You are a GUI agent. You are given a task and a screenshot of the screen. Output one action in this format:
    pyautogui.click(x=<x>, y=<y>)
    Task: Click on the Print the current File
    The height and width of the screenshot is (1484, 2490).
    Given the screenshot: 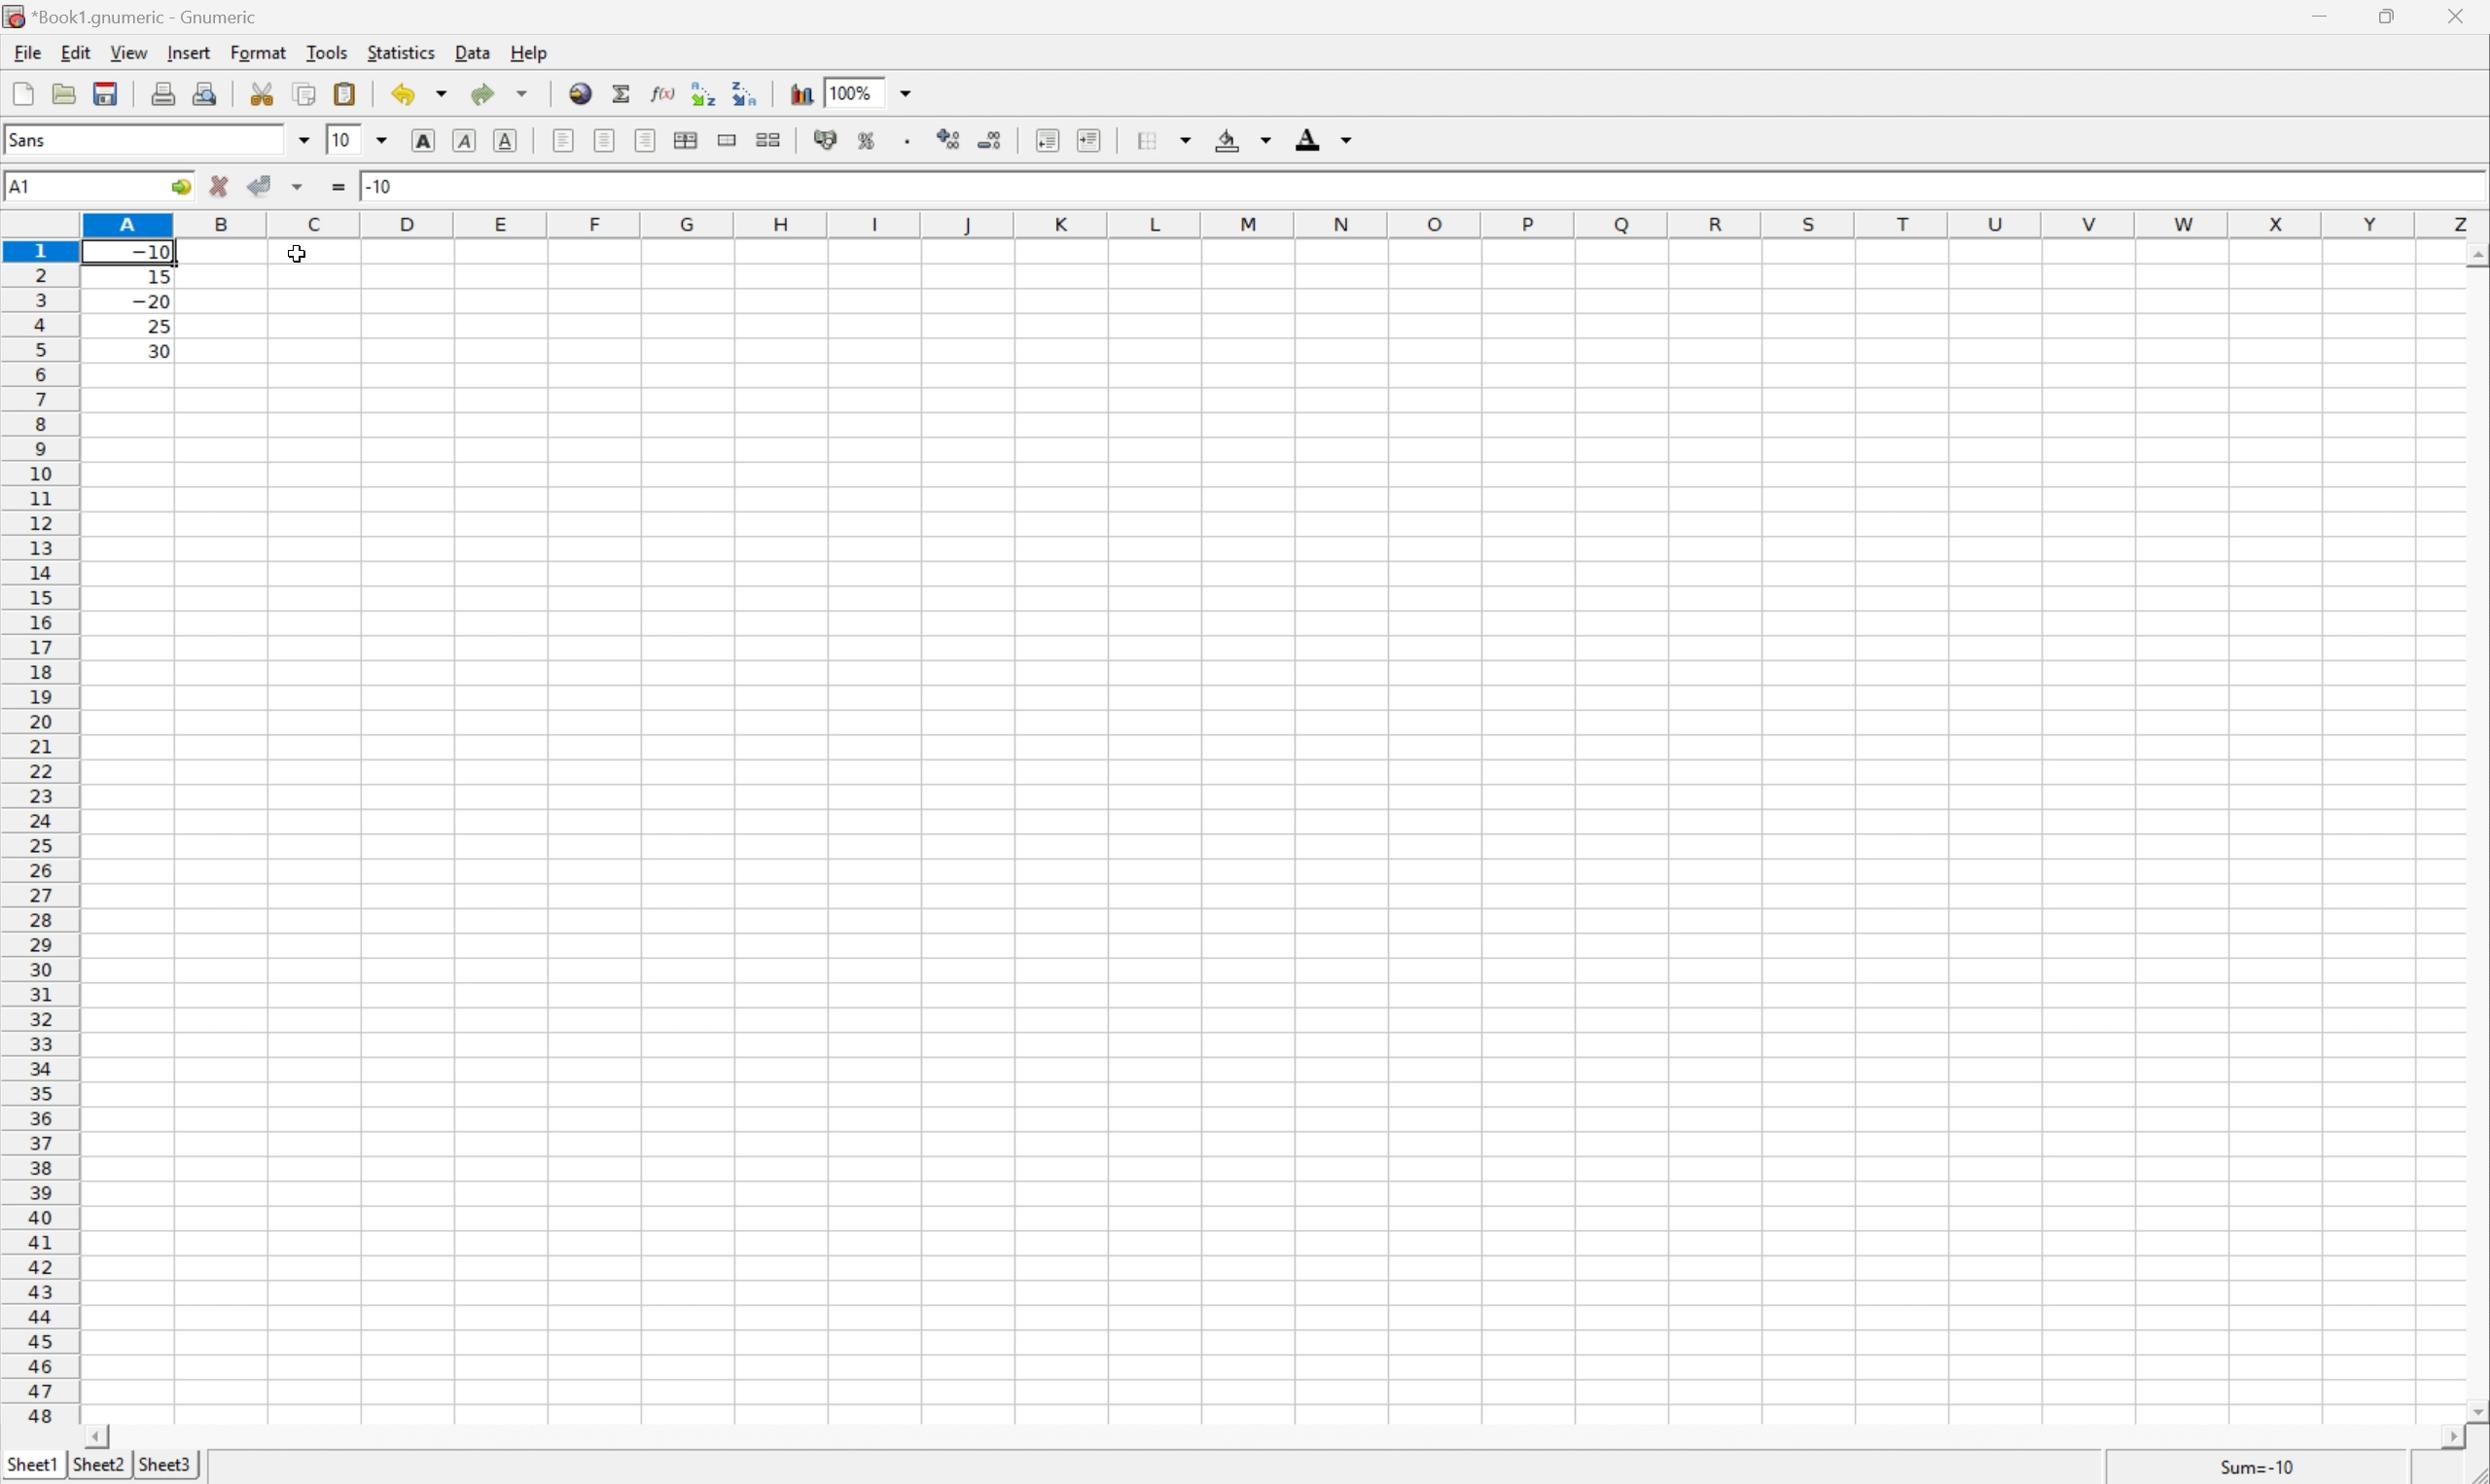 What is the action you would take?
    pyautogui.click(x=167, y=92)
    